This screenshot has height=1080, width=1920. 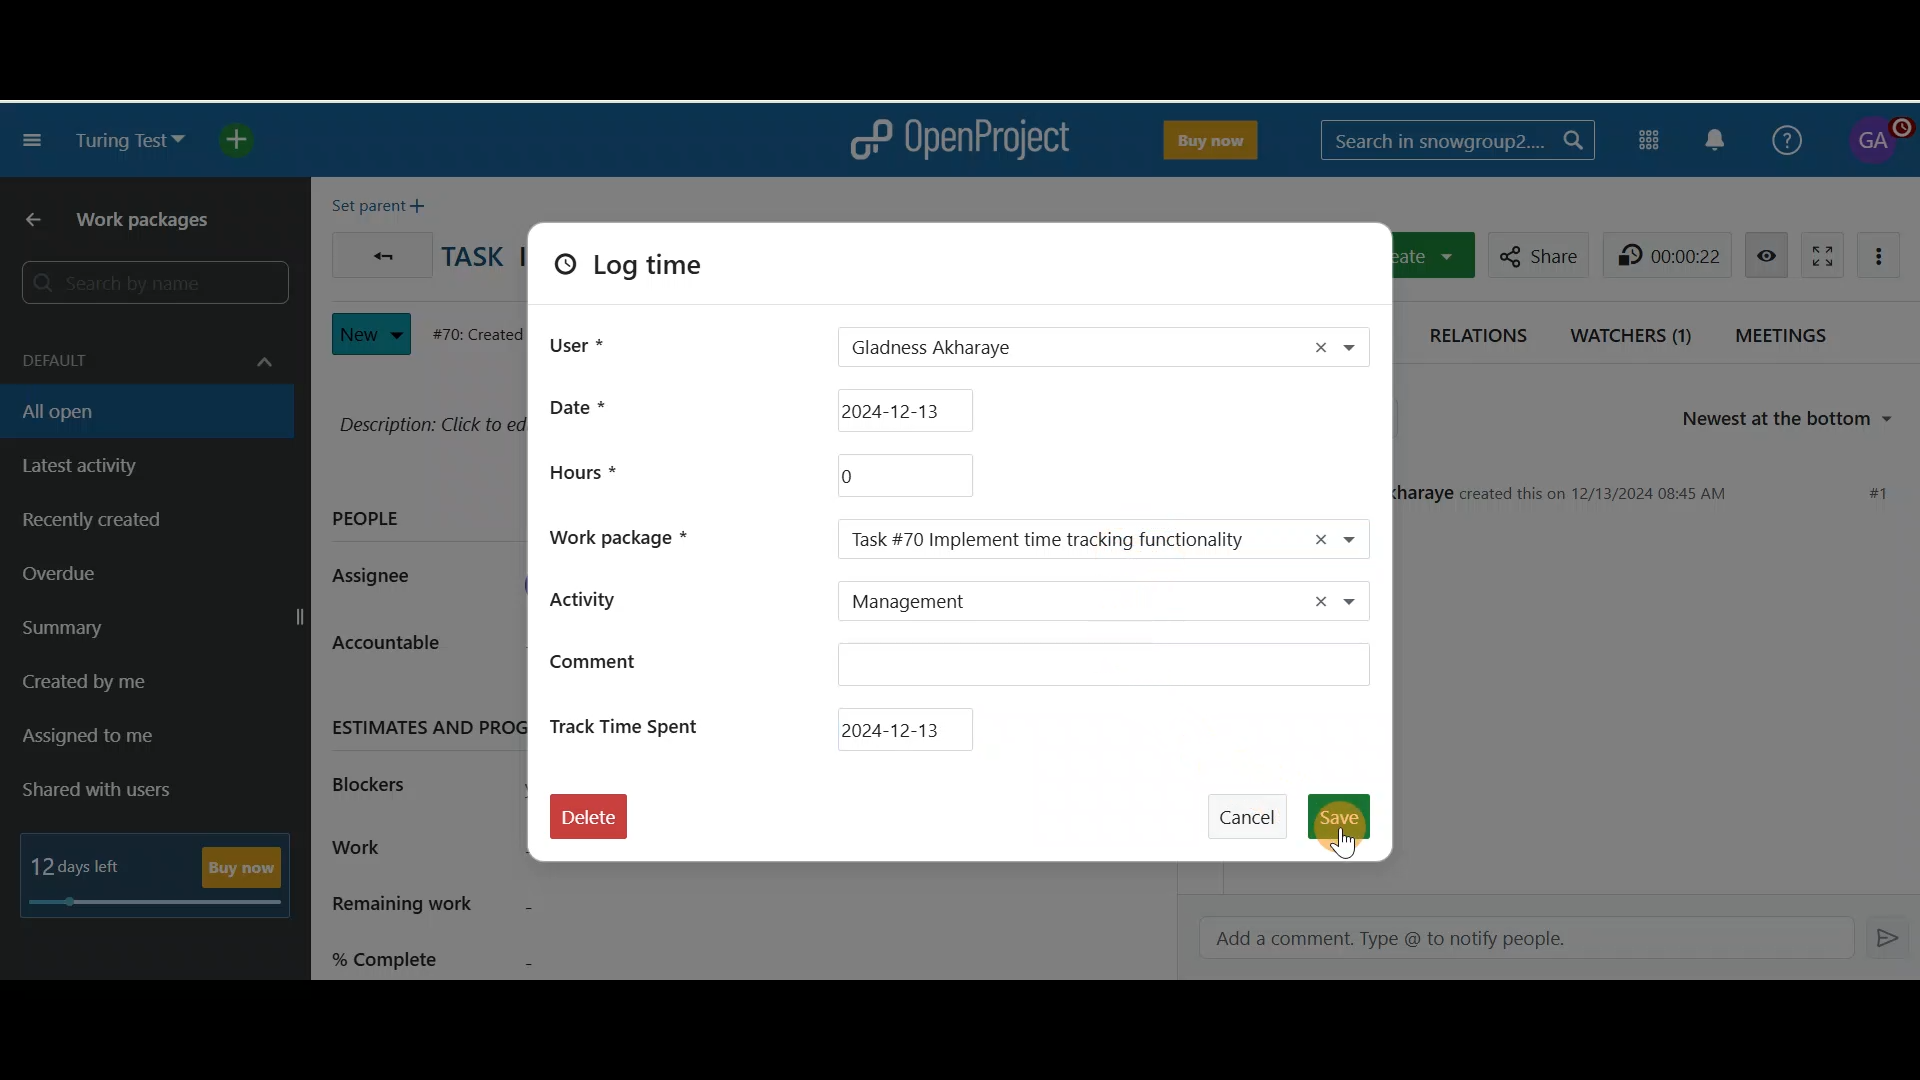 What do you see at coordinates (246, 140) in the screenshot?
I see `Open quick add menu` at bounding box center [246, 140].